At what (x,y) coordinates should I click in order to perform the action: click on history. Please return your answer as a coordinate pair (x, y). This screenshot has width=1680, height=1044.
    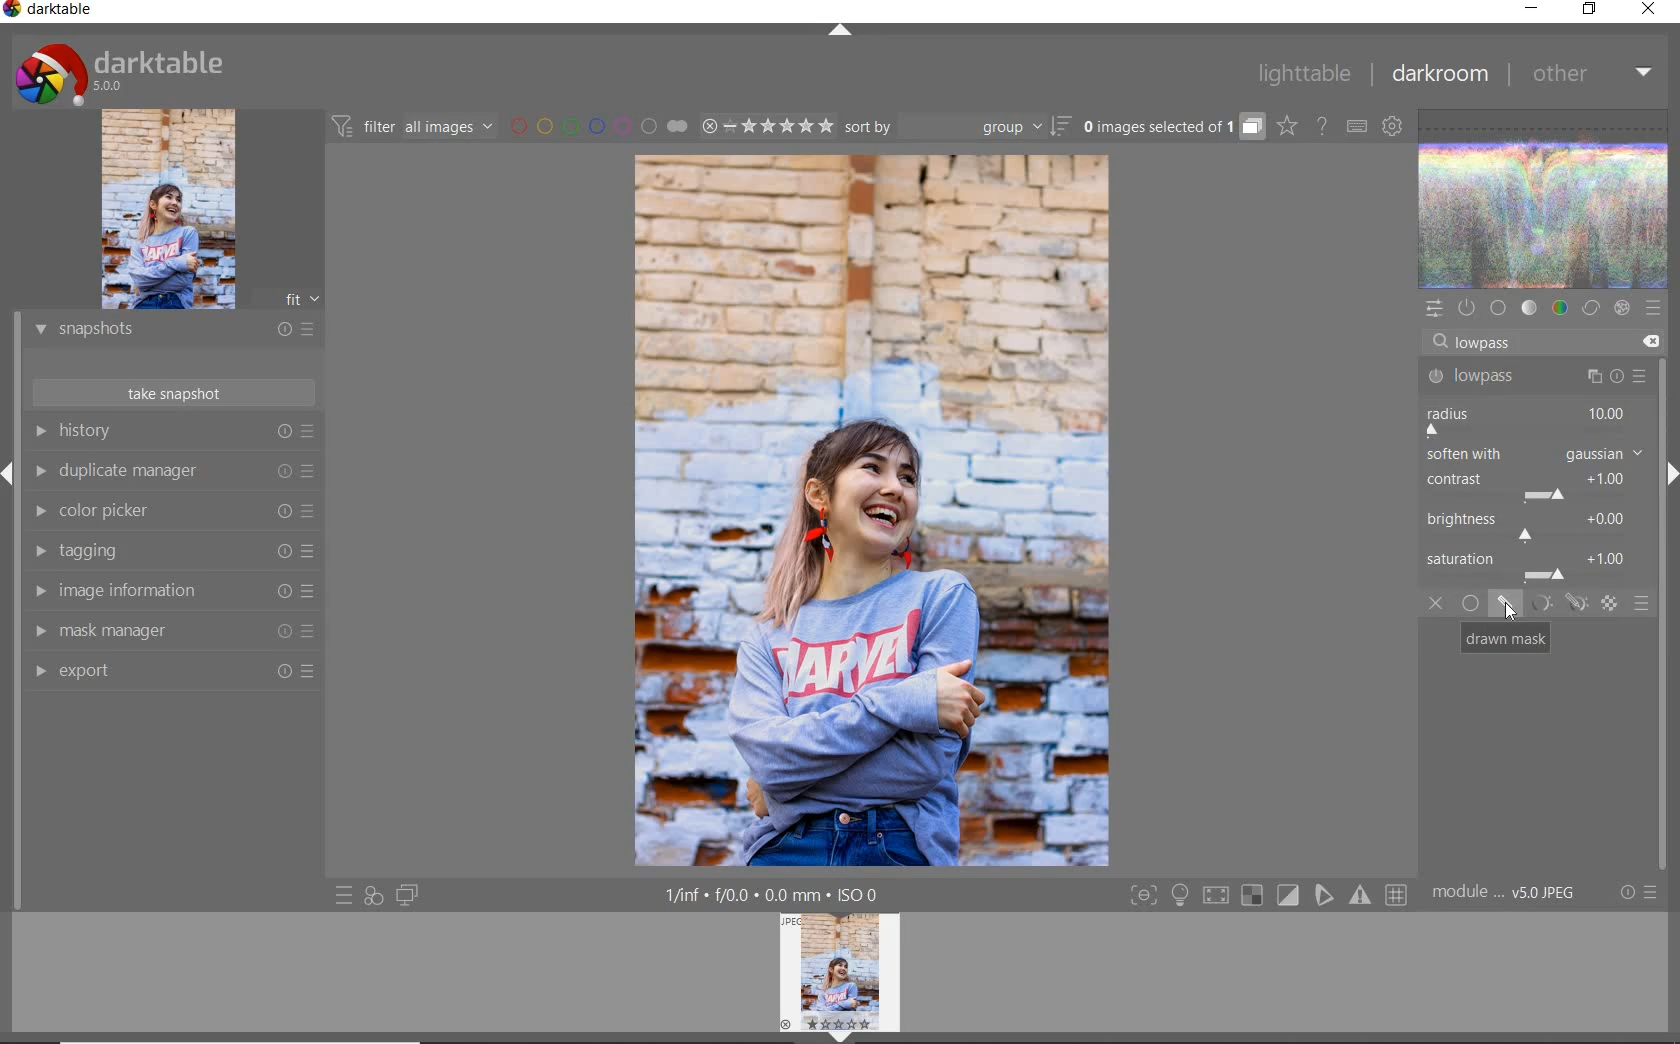
    Looking at the image, I should click on (180, 432).